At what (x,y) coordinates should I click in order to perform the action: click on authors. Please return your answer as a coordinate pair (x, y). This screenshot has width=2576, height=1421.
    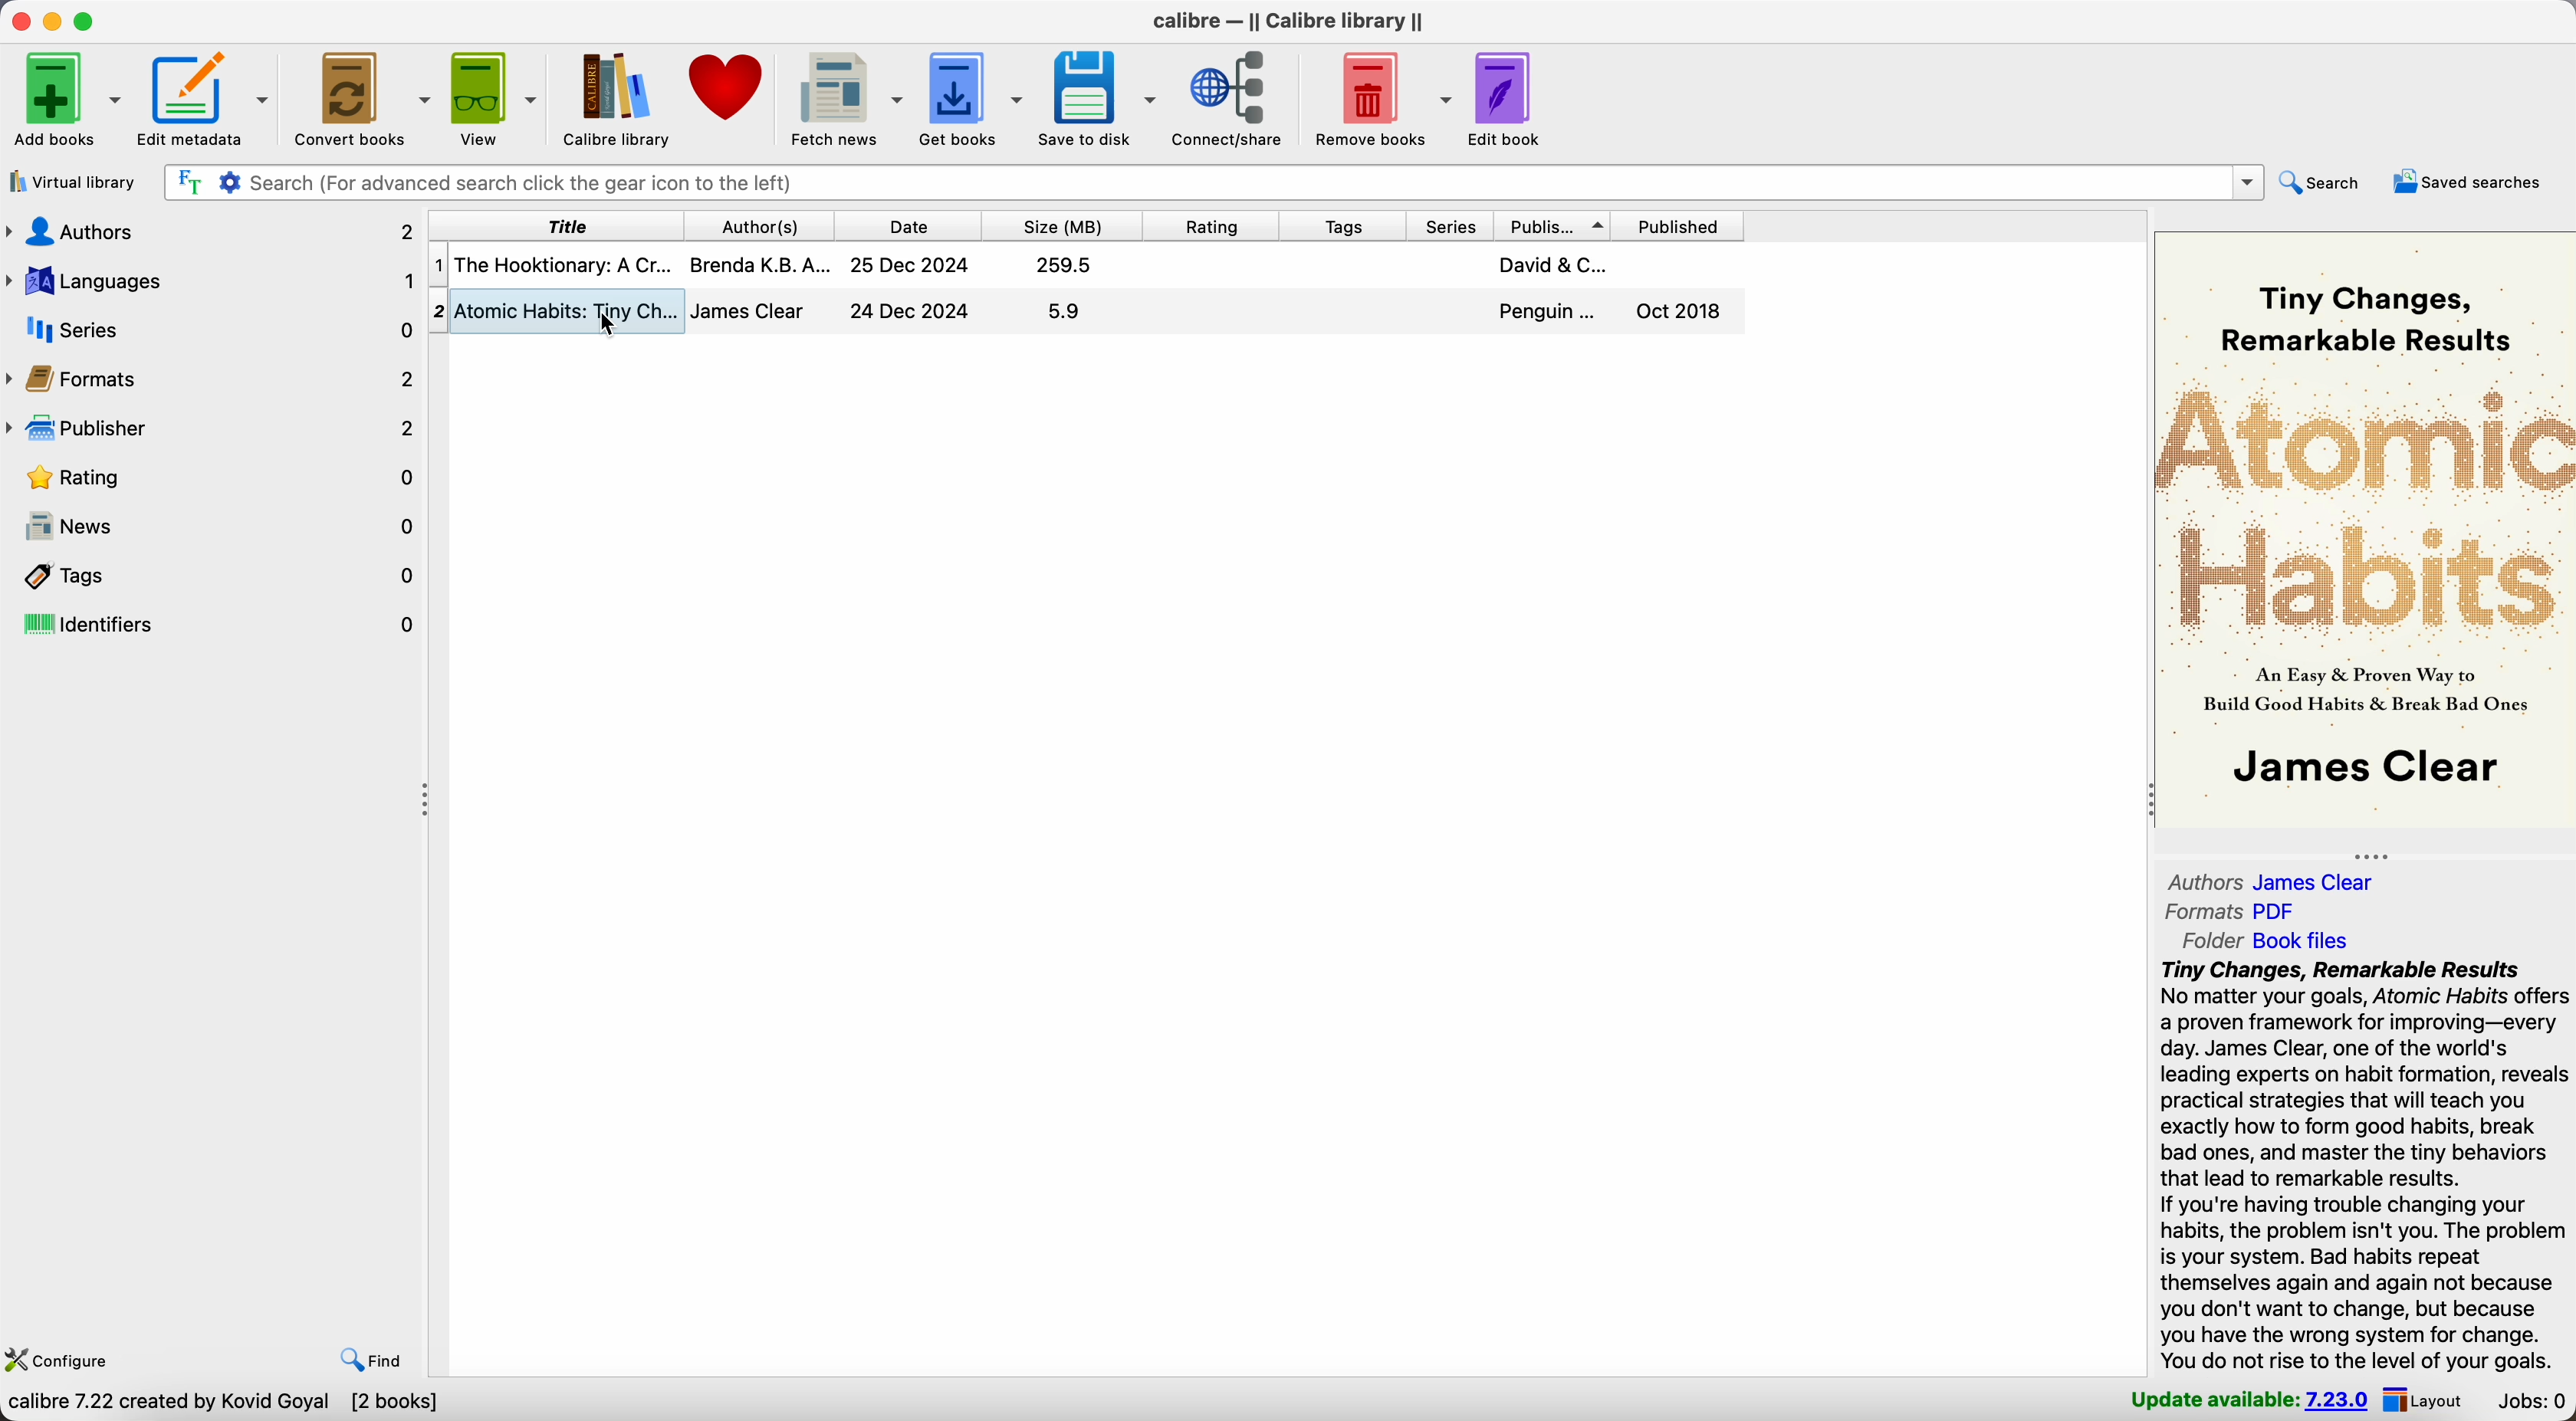
    Looking at the image, I should click on (211, 236).